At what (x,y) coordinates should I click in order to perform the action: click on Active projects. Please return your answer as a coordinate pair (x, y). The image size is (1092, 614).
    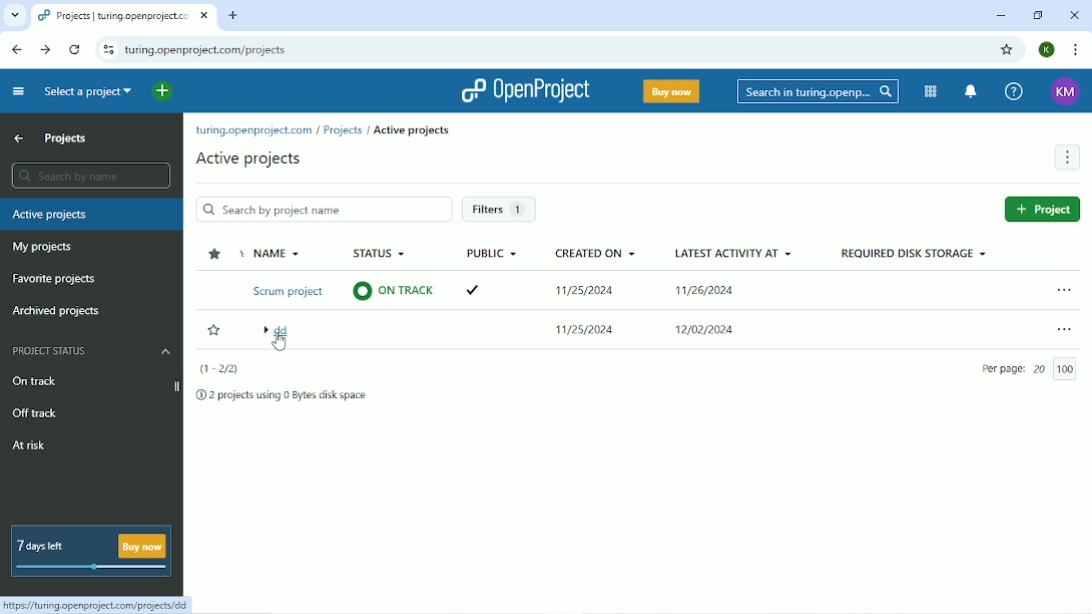
    Looking at the image, I should click on (248, 158).